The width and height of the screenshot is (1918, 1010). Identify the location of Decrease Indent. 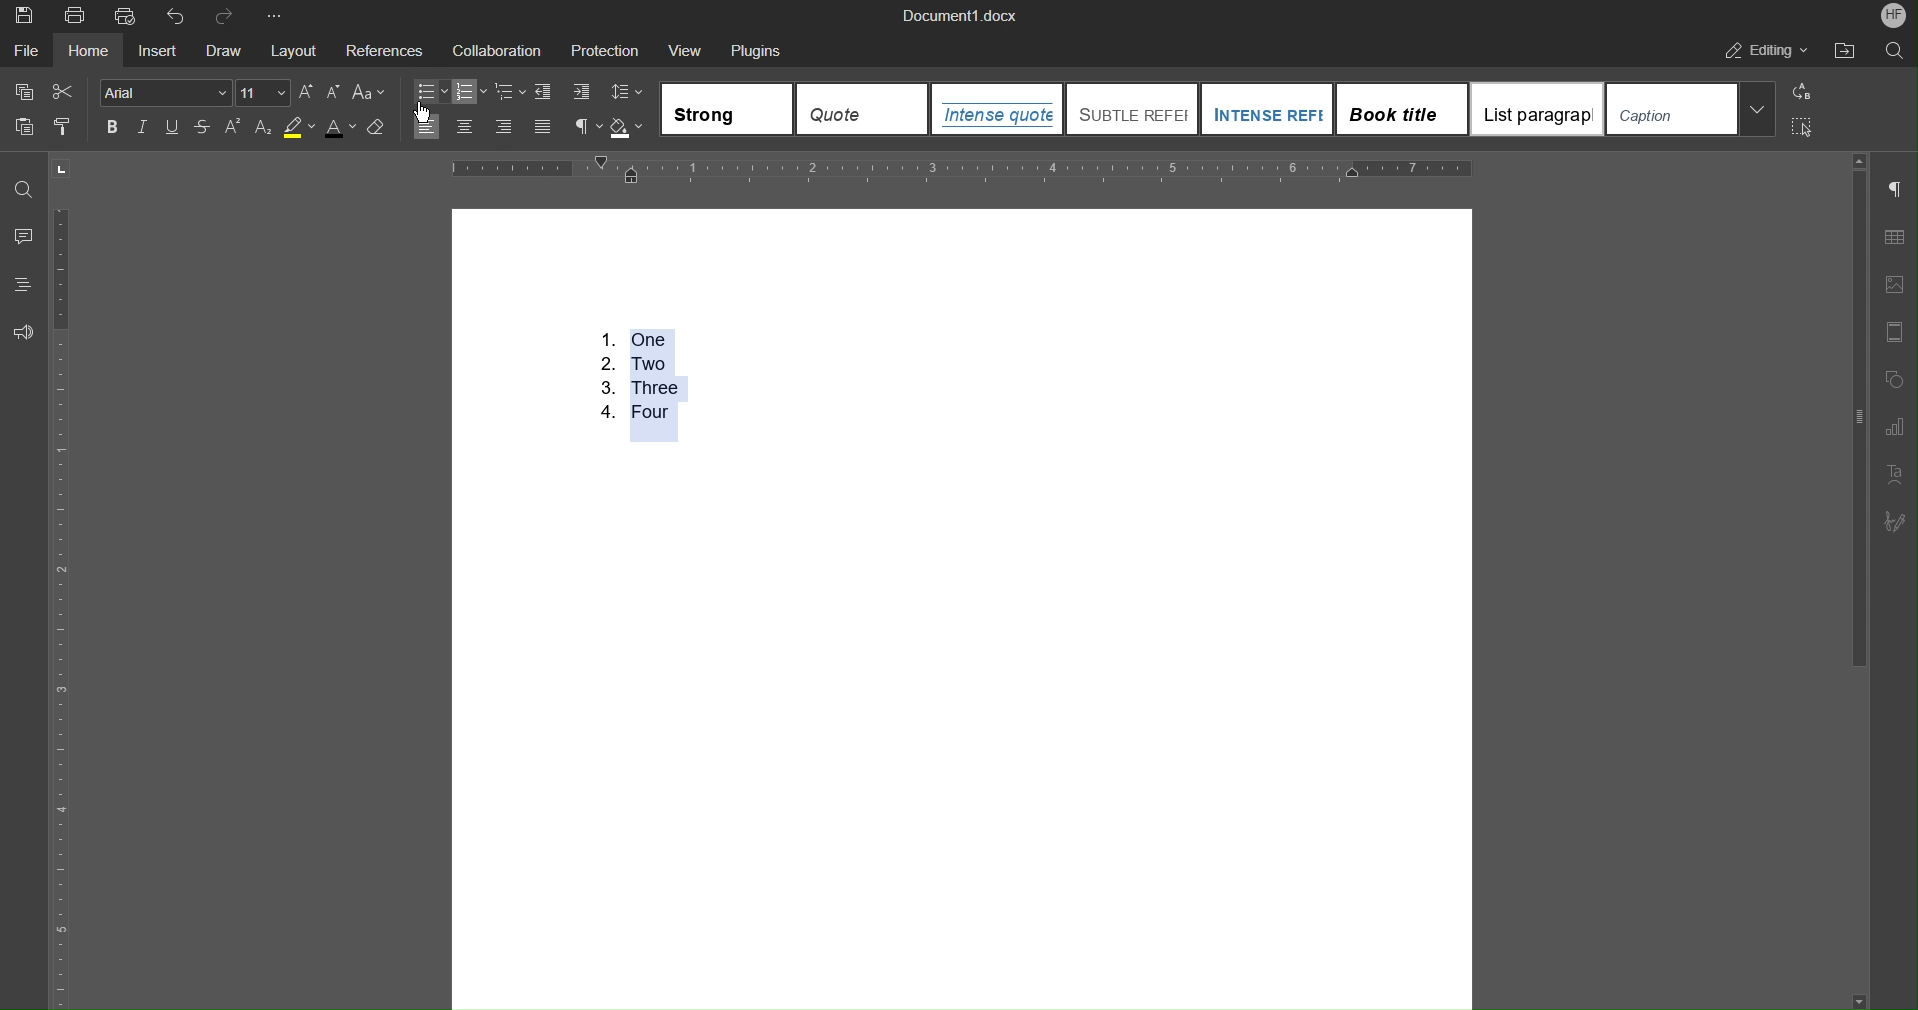
(545, 92).